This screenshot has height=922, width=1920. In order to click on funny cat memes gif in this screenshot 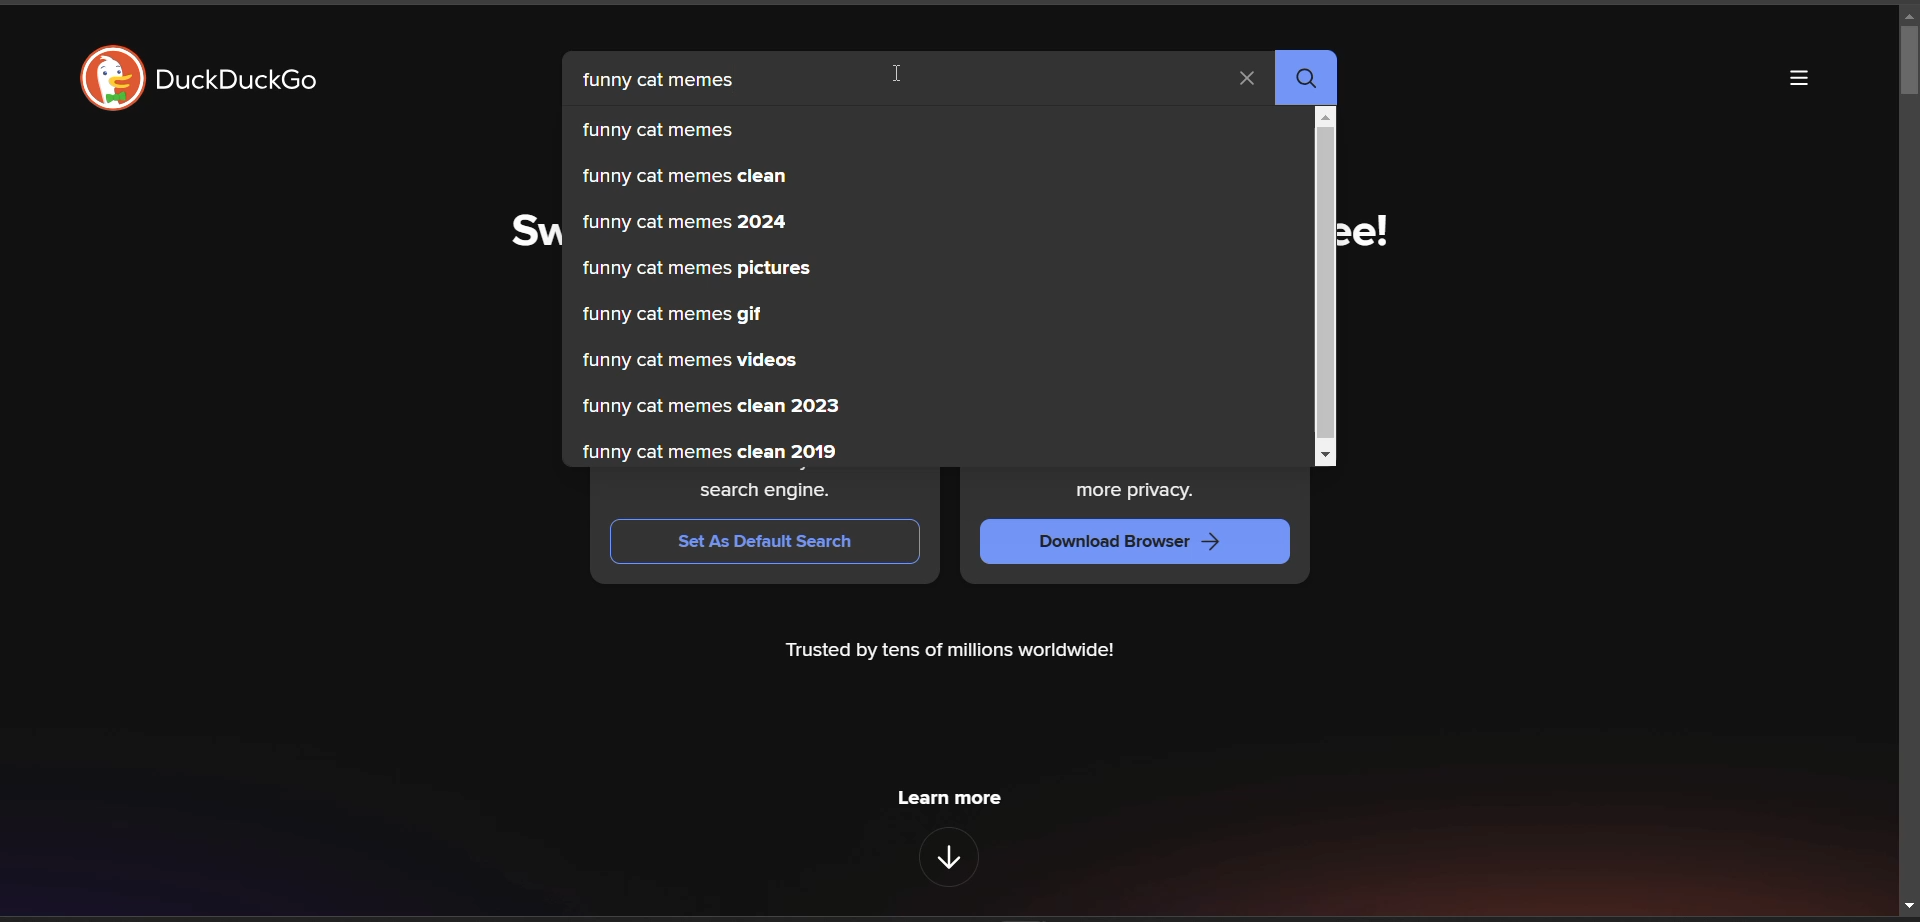, I will do `click(674, 314)`.